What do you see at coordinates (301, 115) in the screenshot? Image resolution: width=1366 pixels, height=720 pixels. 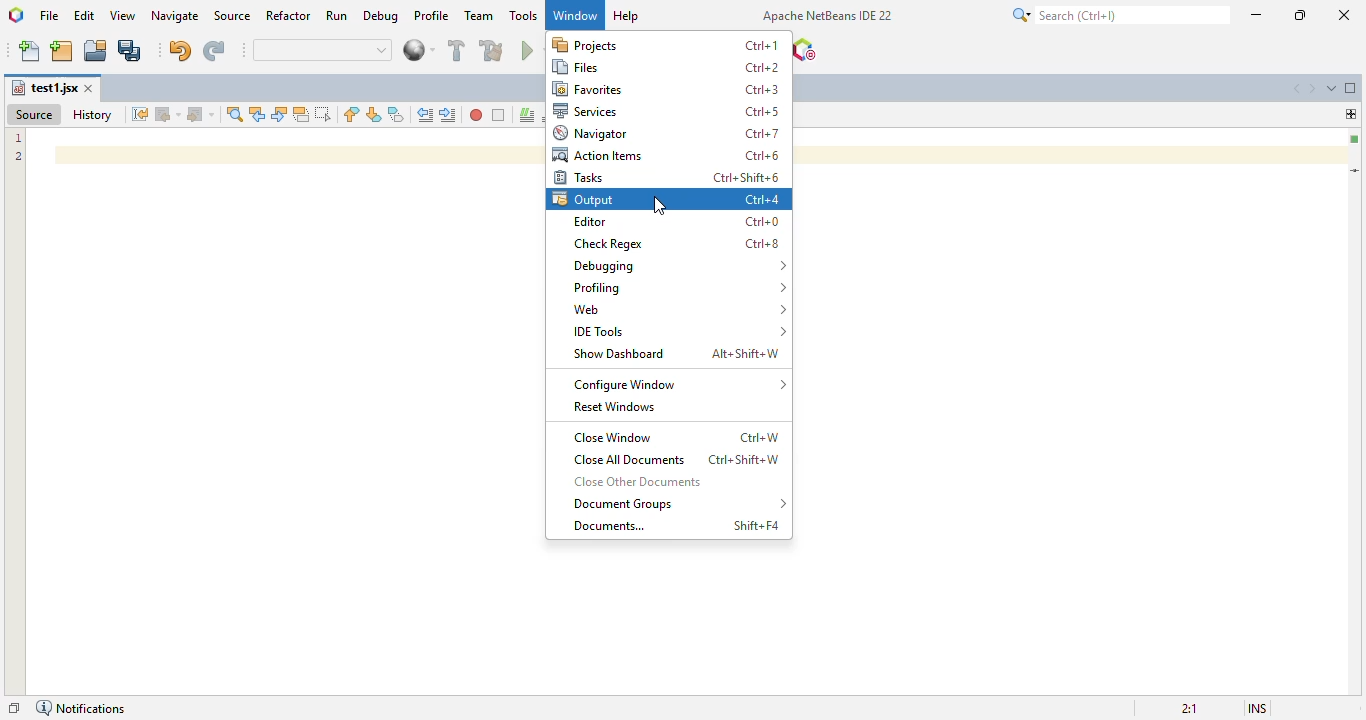 I see `toggle highlight search` at bounding box center [301, 115].